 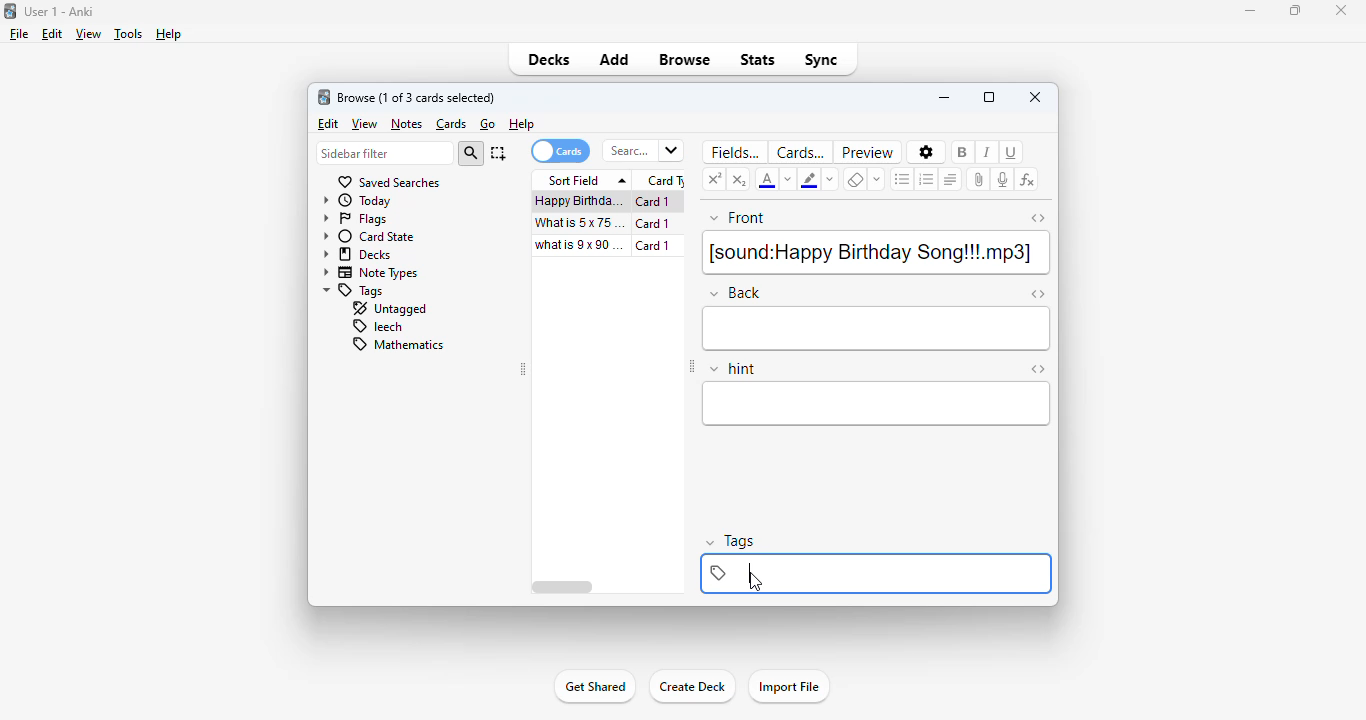 I want to click on search, so click(x=471, y=154).